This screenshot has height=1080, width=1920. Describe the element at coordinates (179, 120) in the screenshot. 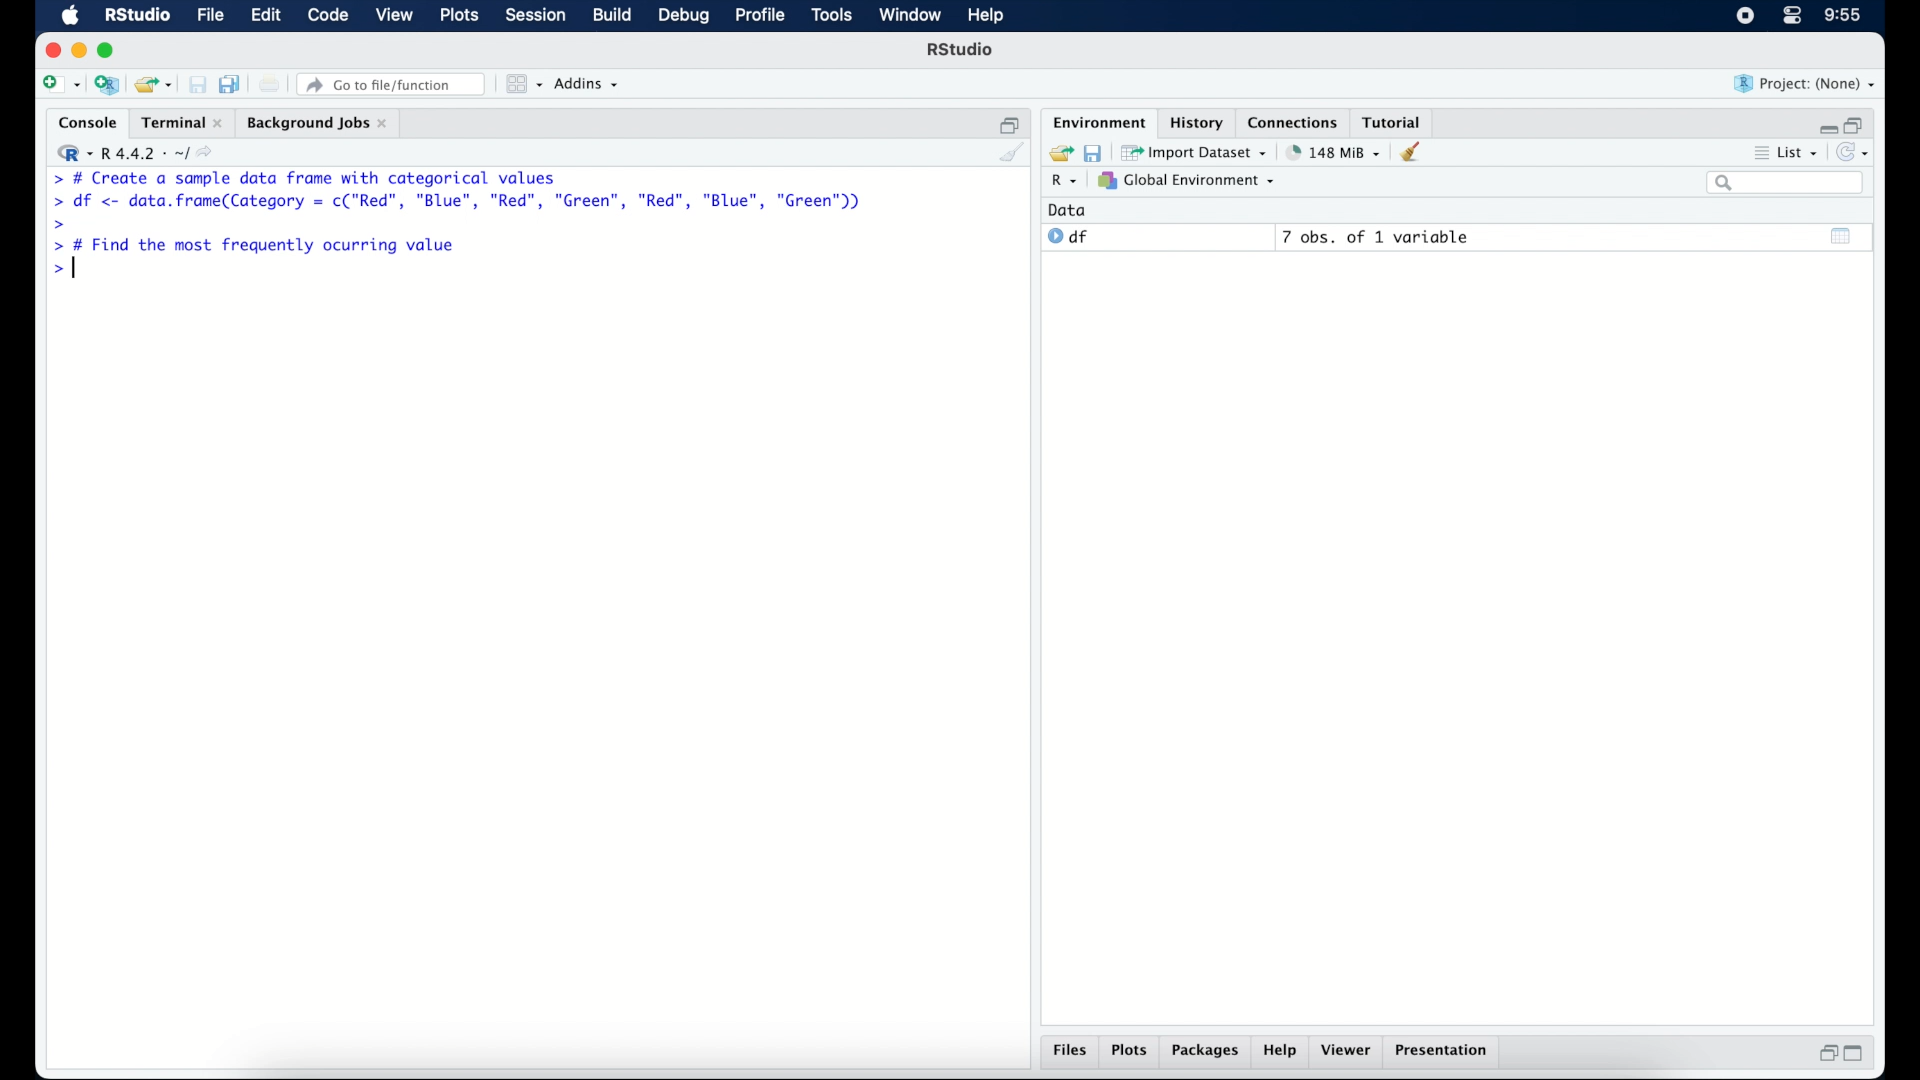

I see `terminal` at that location.